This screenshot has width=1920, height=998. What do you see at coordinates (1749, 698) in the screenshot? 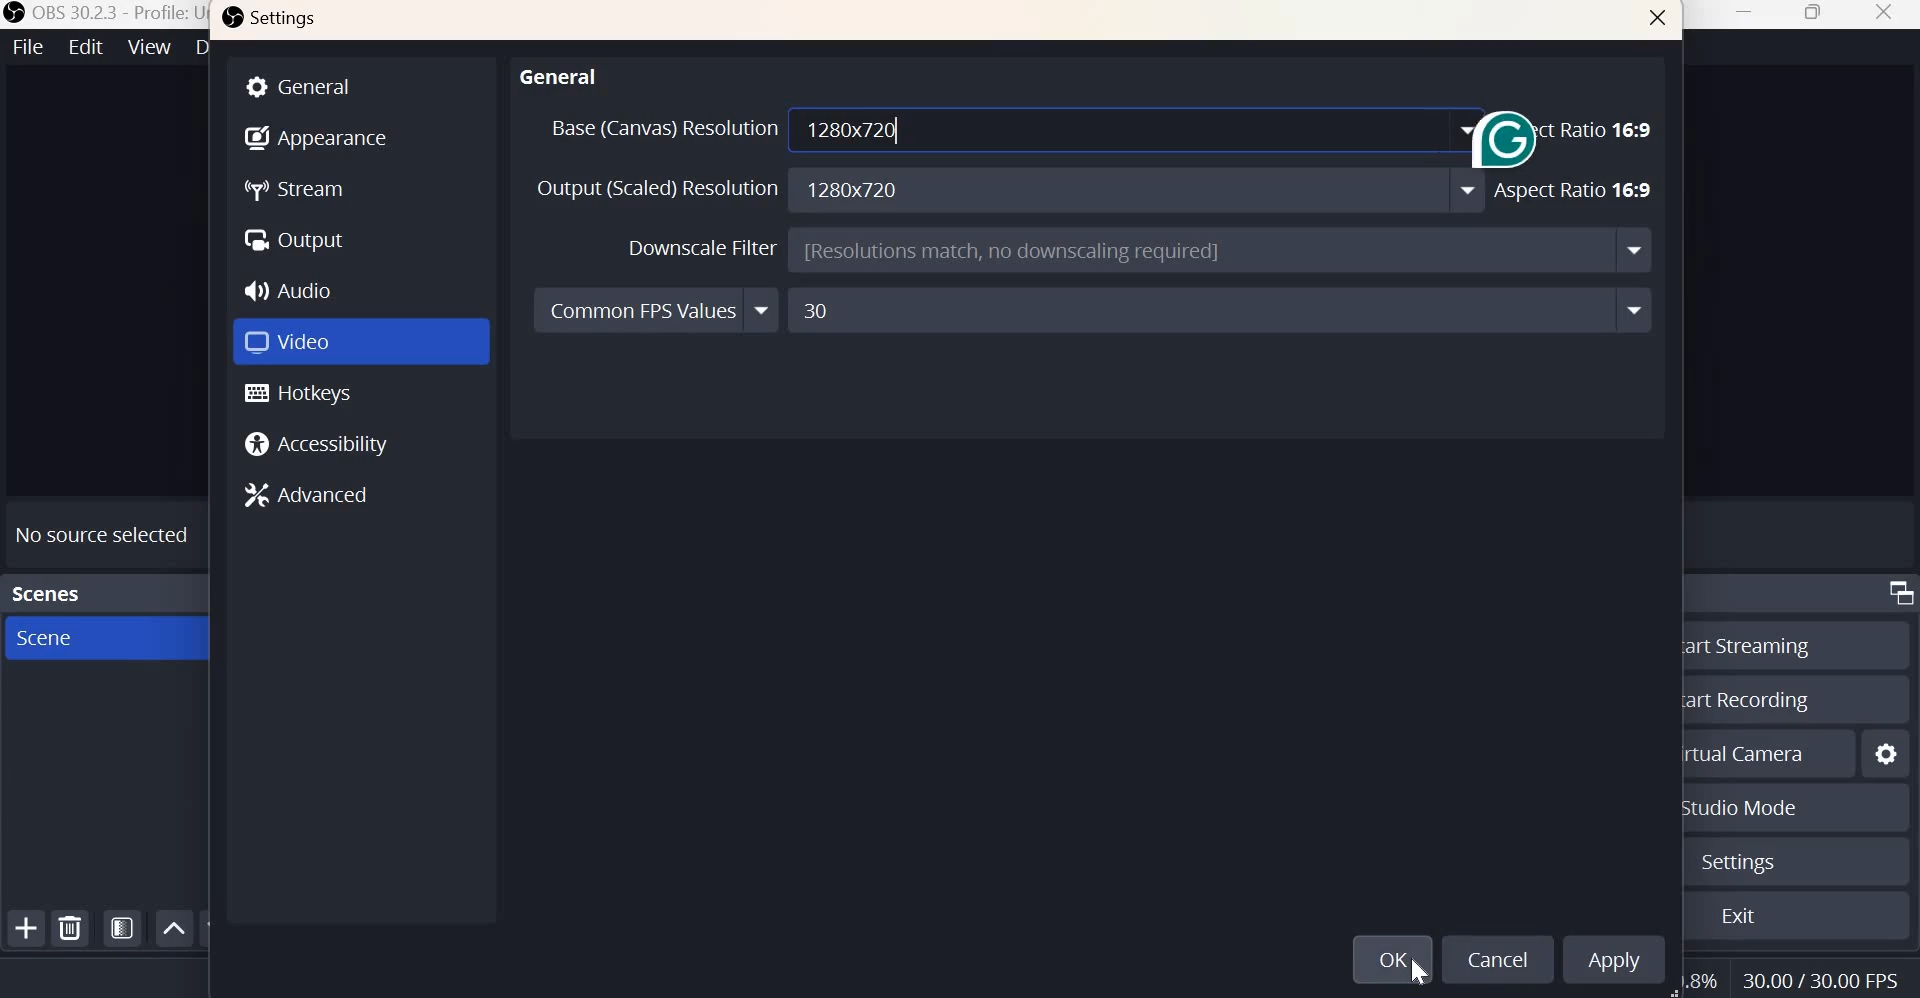
I see `Start recording` at bounding box center [1749, 698].